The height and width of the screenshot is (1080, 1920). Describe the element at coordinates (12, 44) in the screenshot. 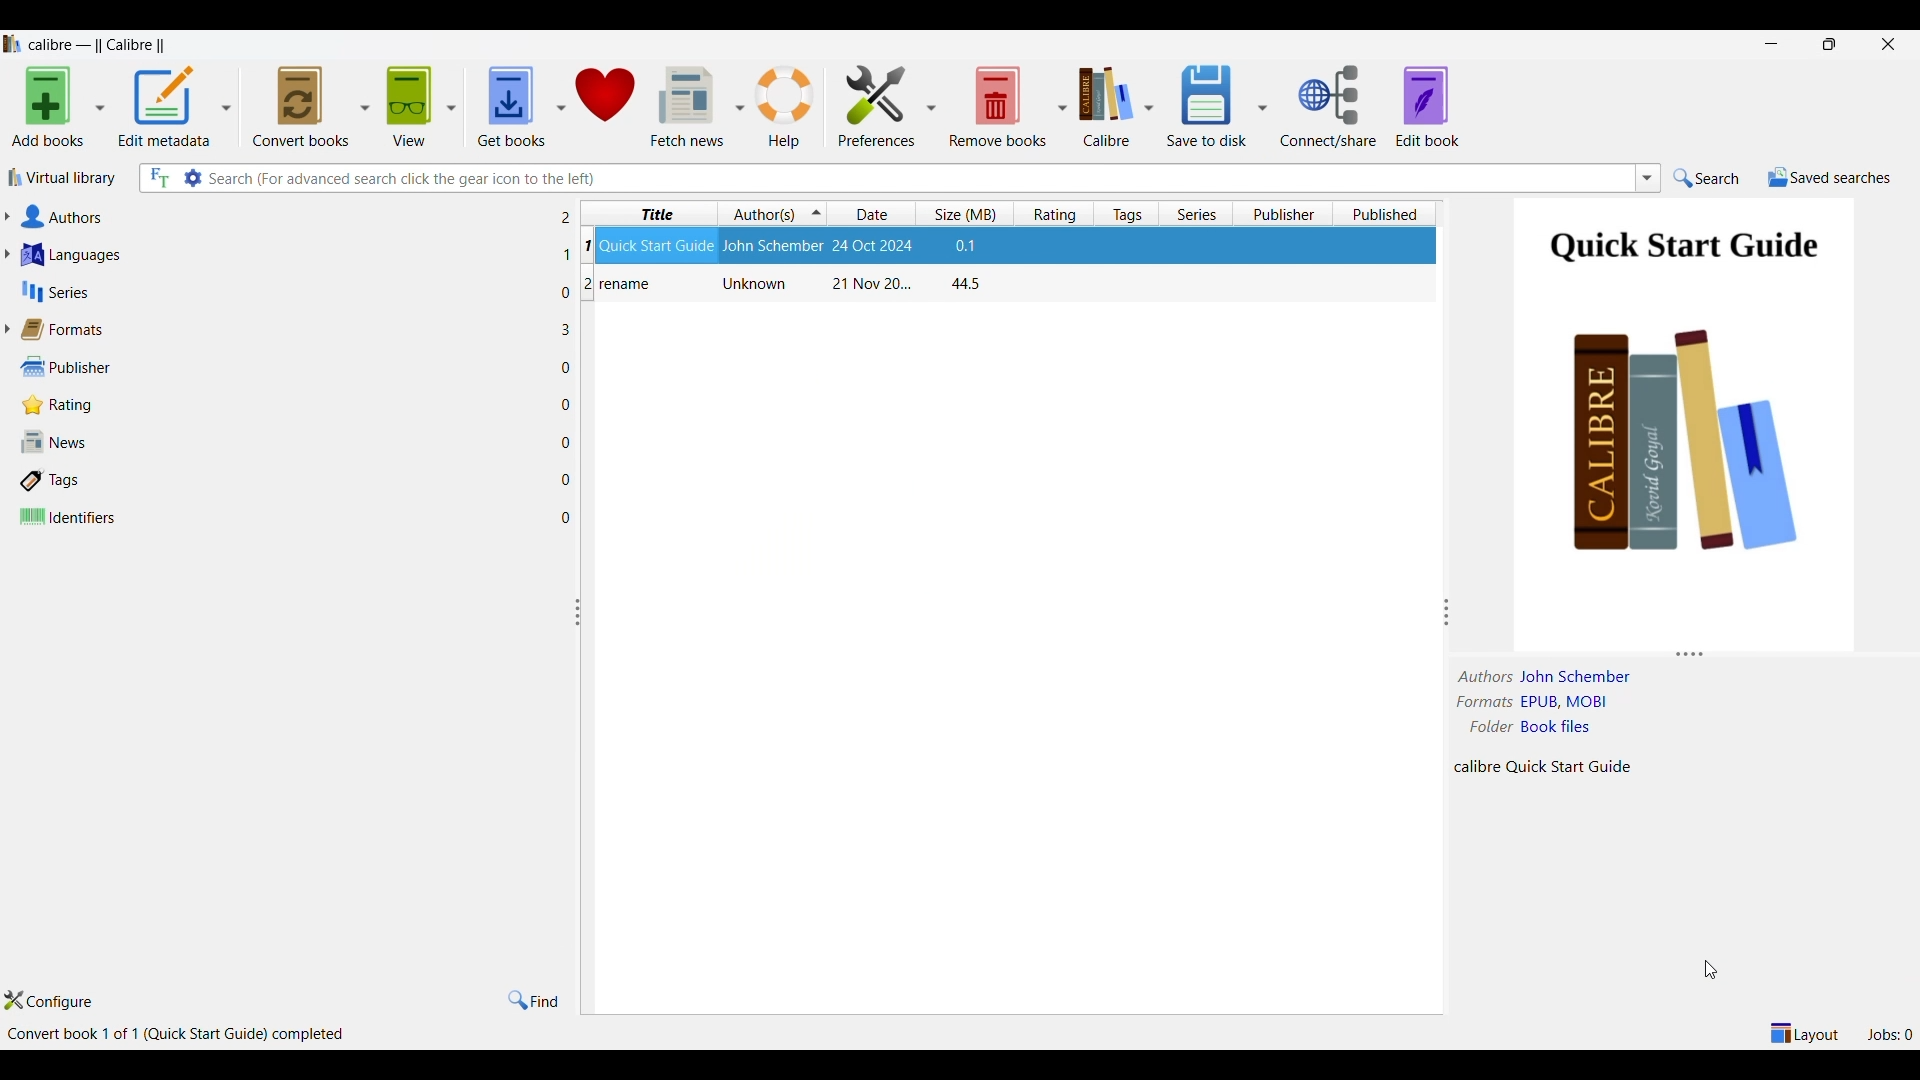

I see `Software logo` at that location.